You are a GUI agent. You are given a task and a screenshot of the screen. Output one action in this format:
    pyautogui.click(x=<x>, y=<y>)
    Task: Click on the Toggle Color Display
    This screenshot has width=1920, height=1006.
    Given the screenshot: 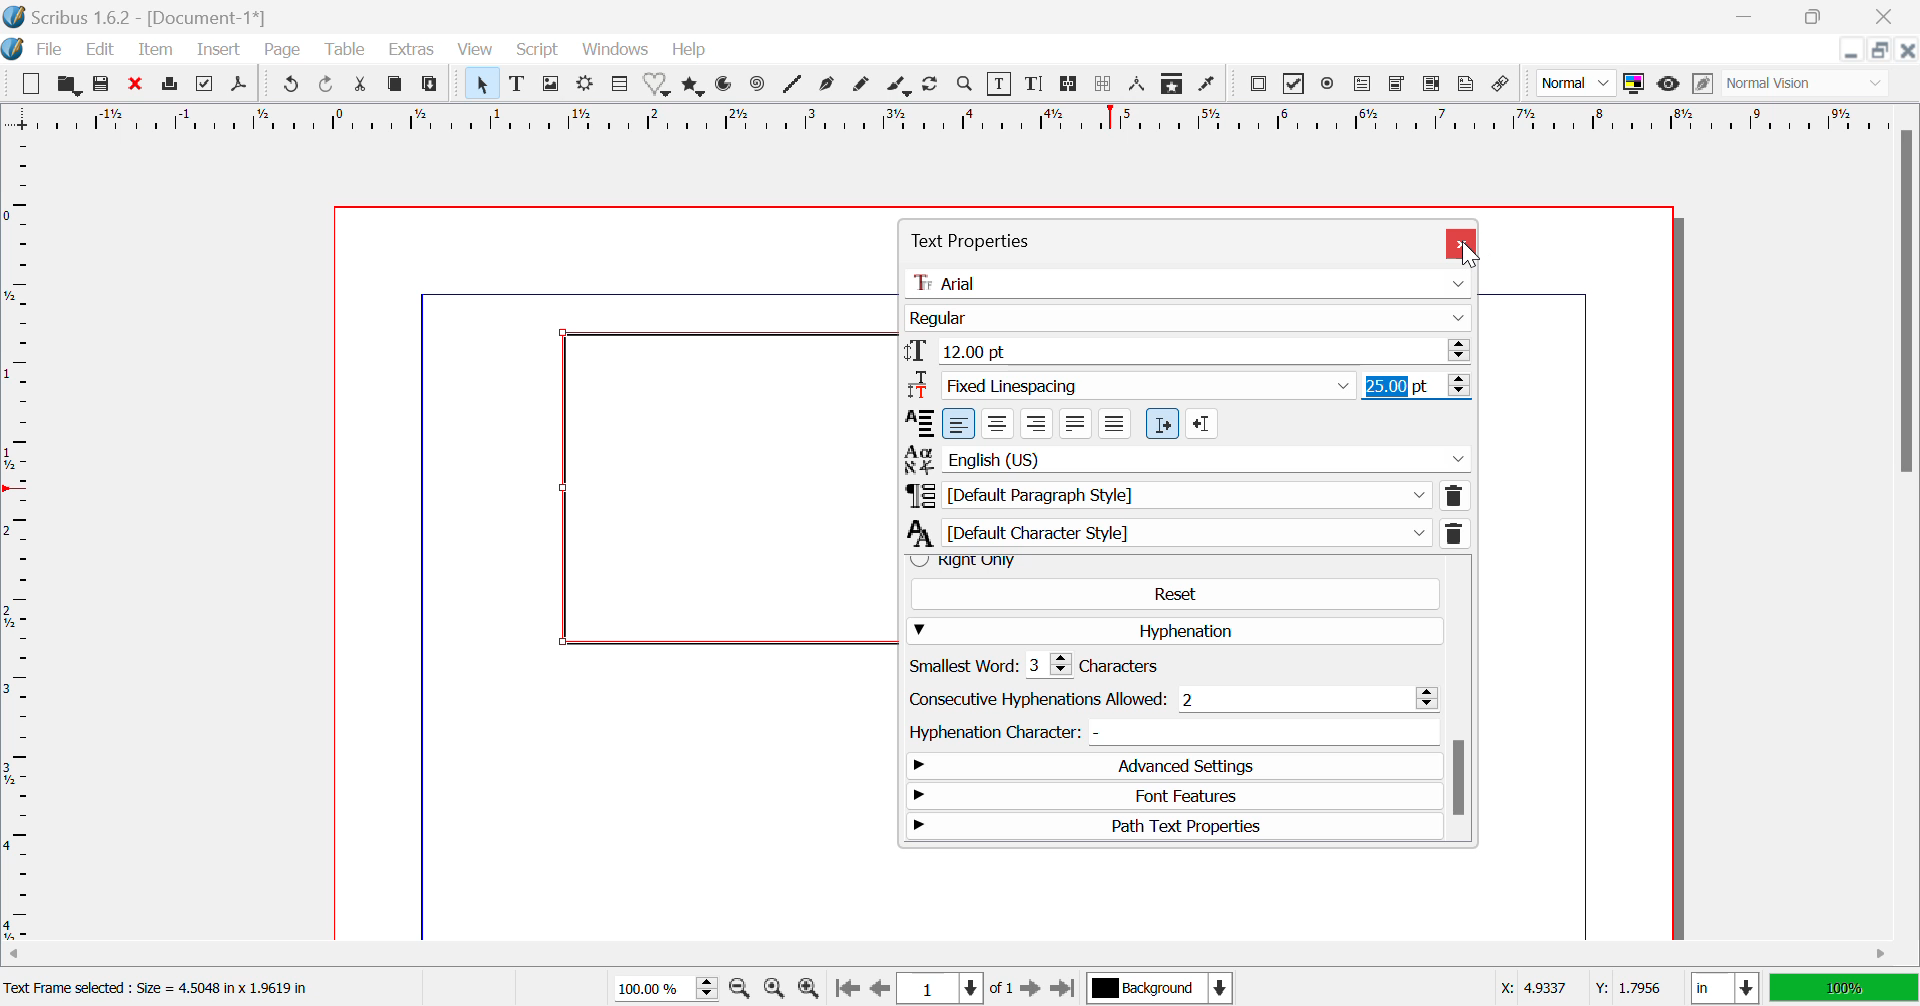 What is the action you would take?
    pyautogui.click(x=1637, y=85)
    